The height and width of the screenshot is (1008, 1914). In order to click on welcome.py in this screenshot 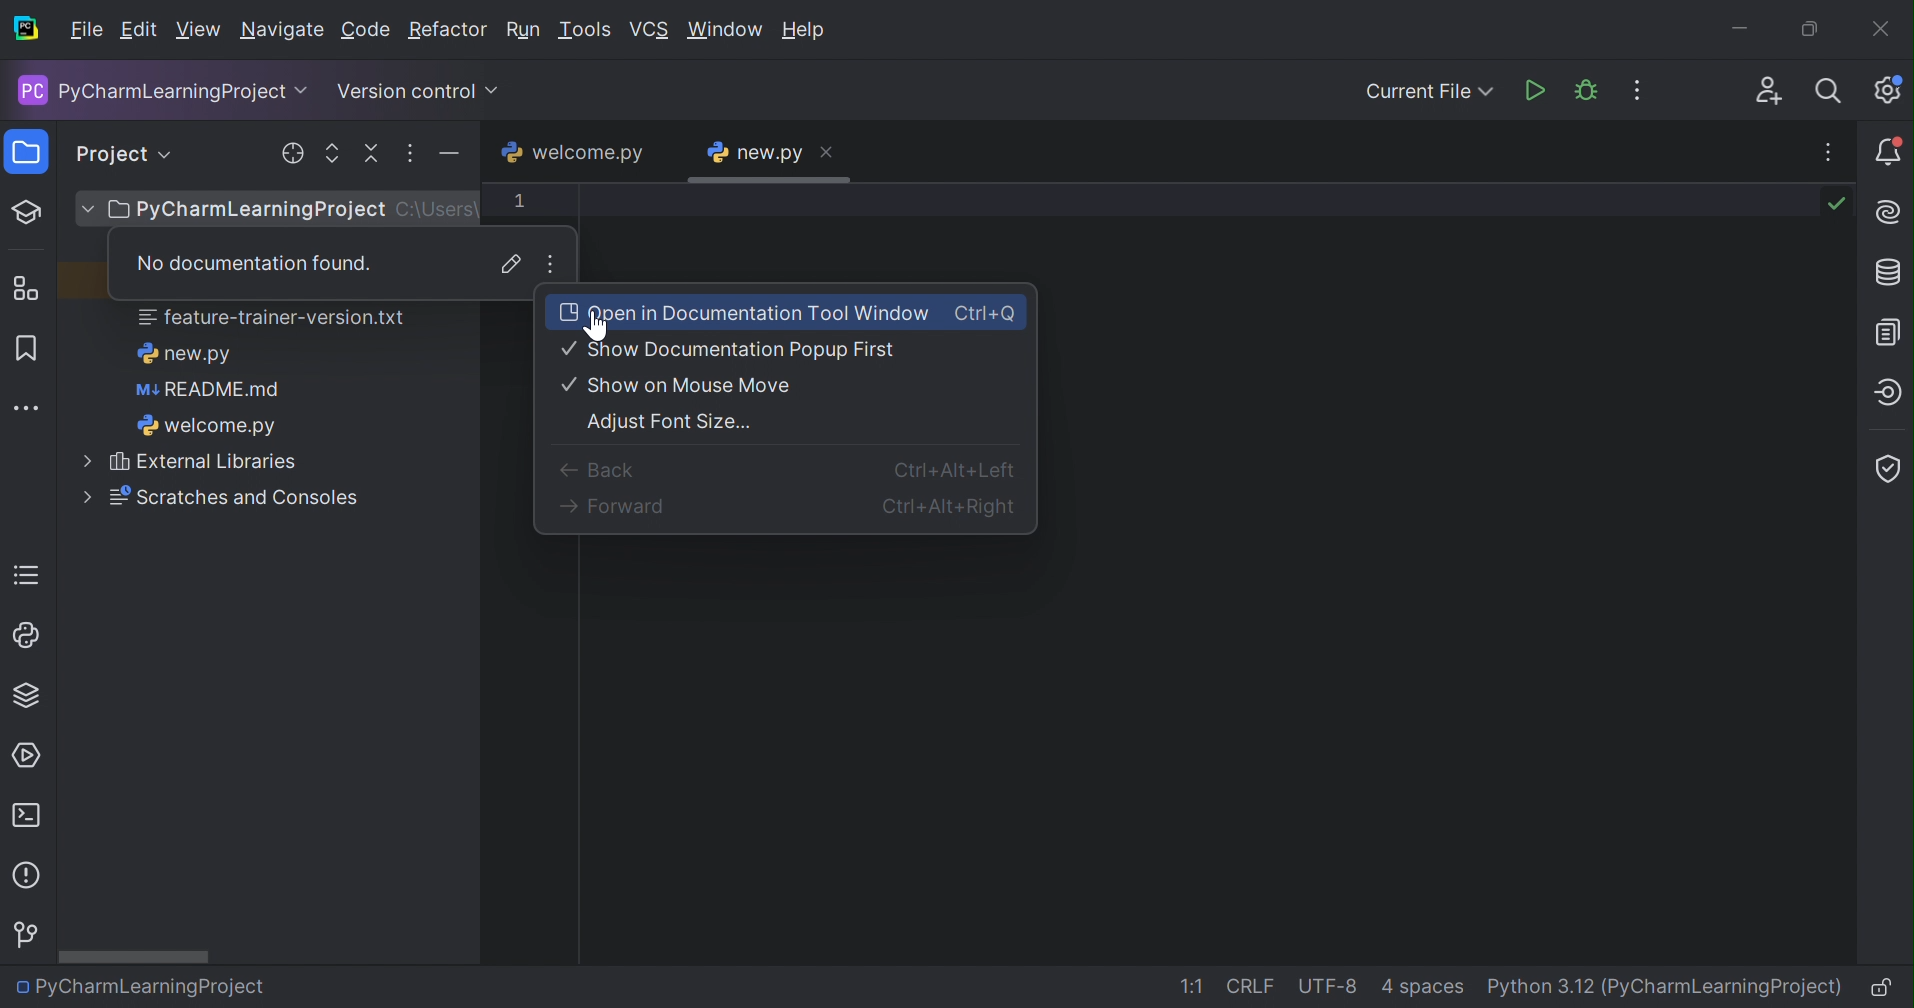, I will do `click(570, 152)`.